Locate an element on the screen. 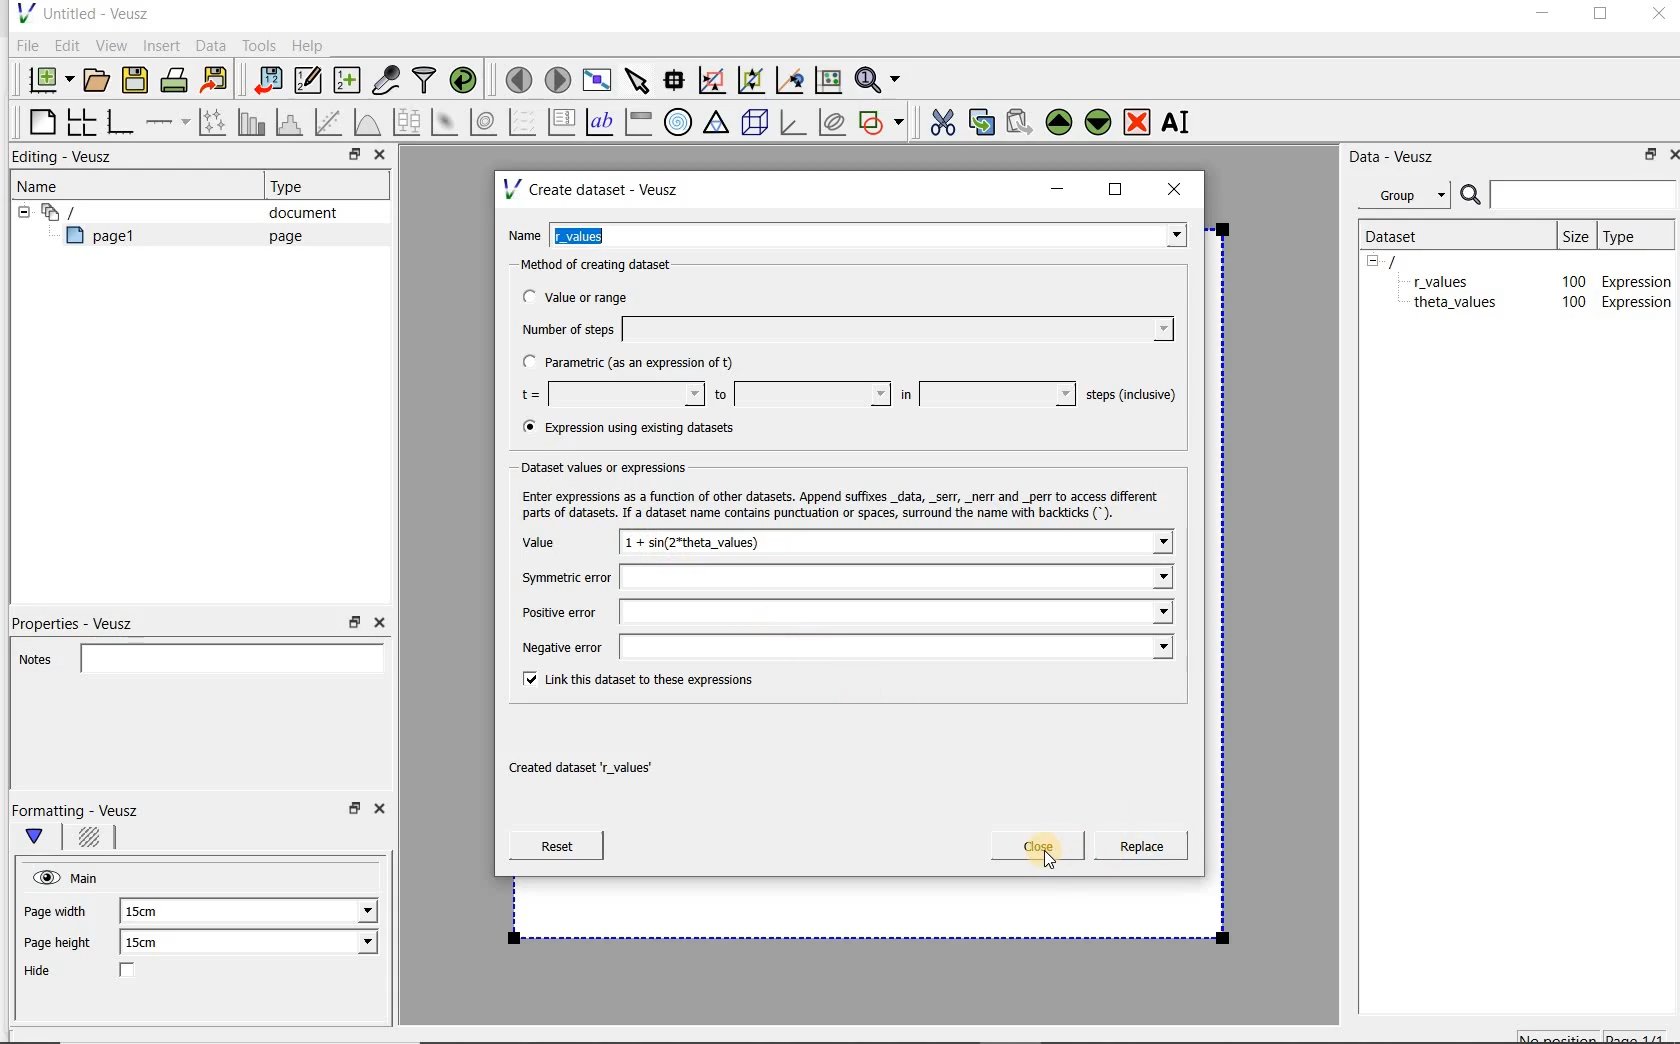 This screenshot has height=1044, width=1680. Expression is located at coordinates (1633, 277).